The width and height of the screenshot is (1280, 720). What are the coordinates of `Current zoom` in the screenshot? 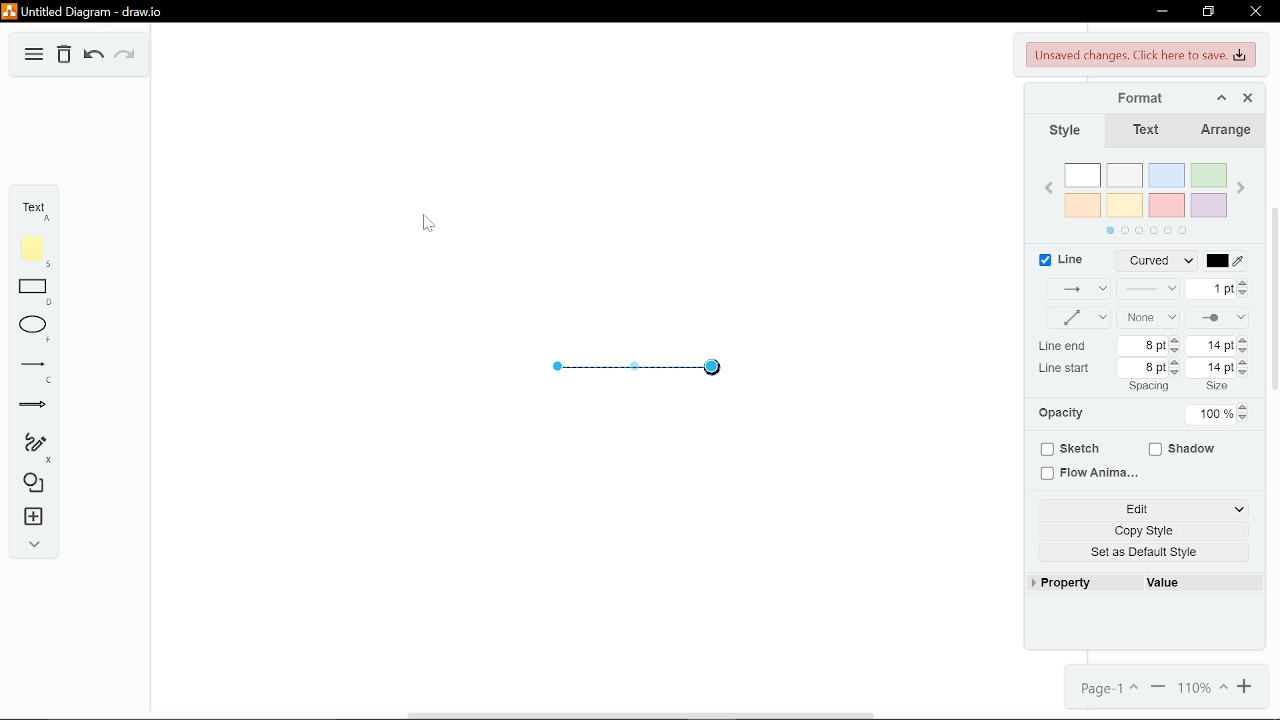 It's located at (1205, 688).